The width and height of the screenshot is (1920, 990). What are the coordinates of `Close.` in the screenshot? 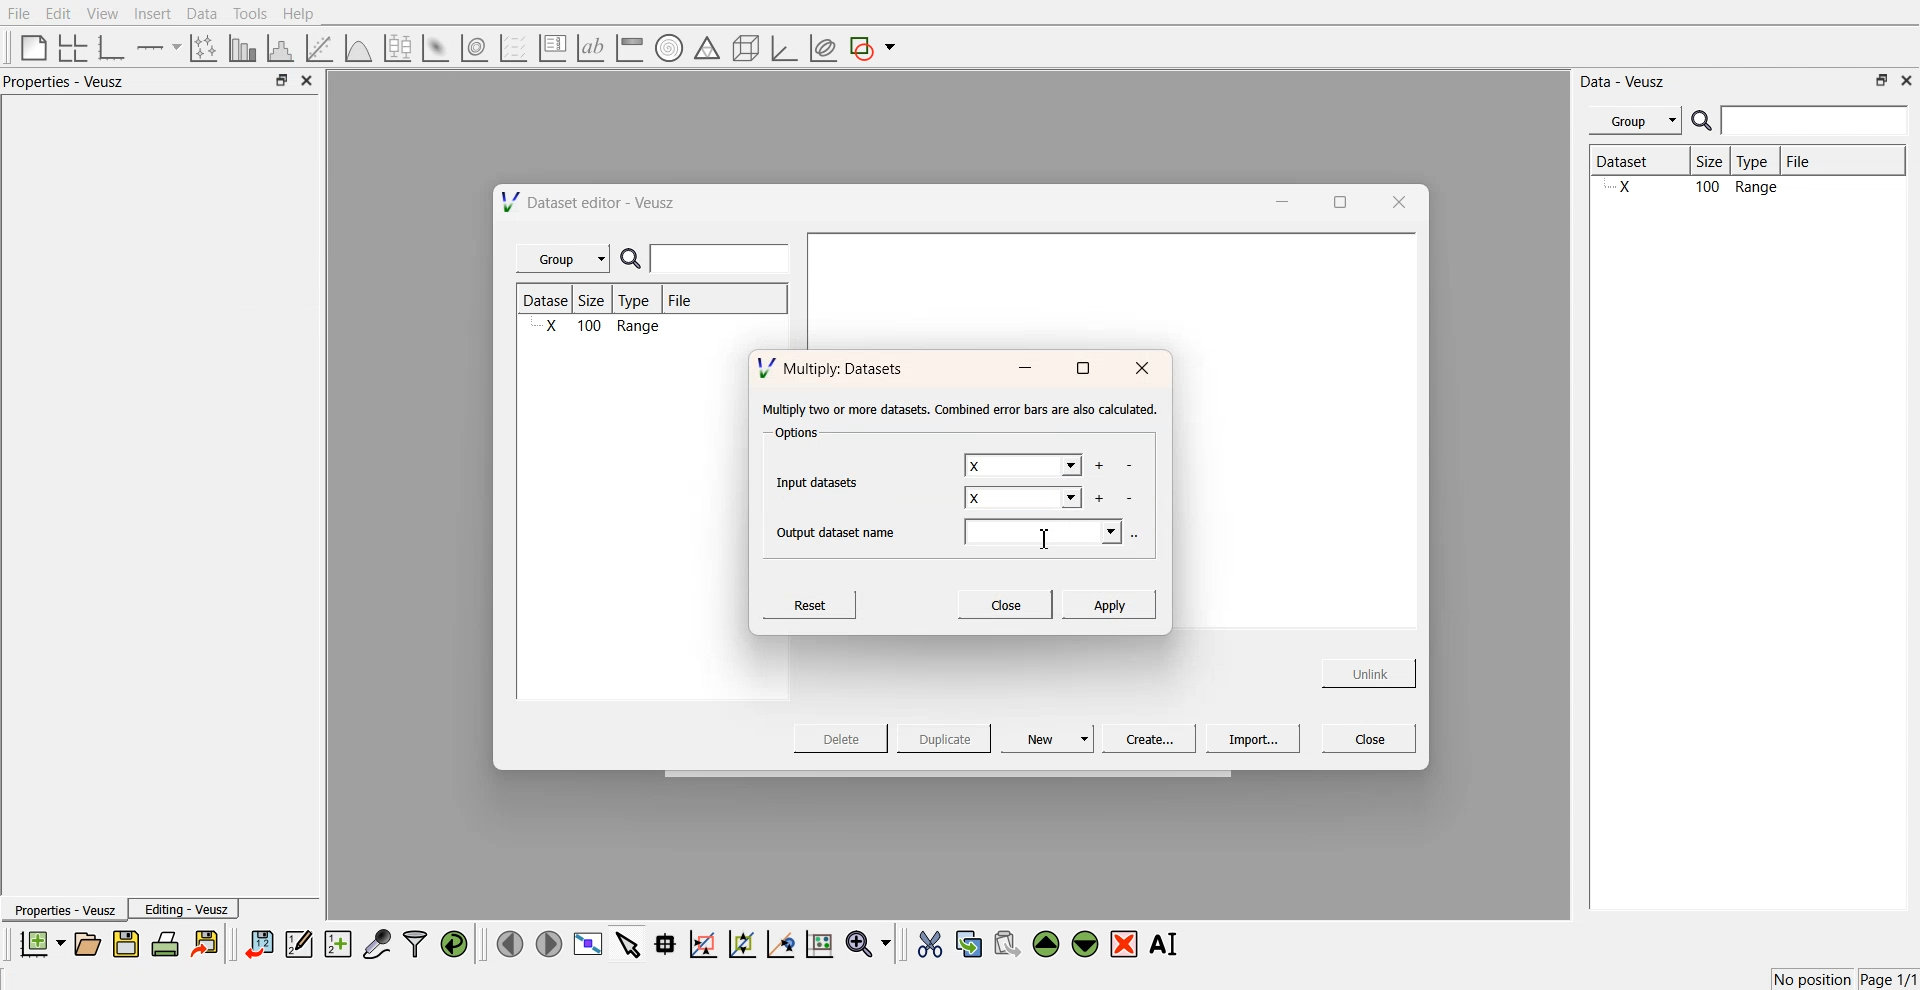 It's located at (1004, 603).